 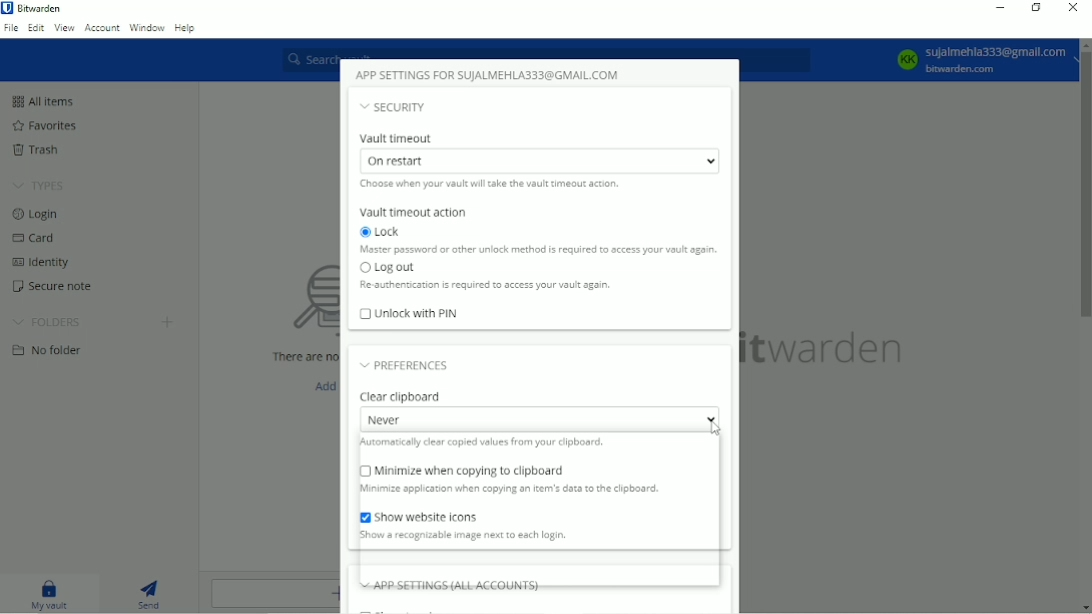 I want to click on Card, so click(x=40, y=238).